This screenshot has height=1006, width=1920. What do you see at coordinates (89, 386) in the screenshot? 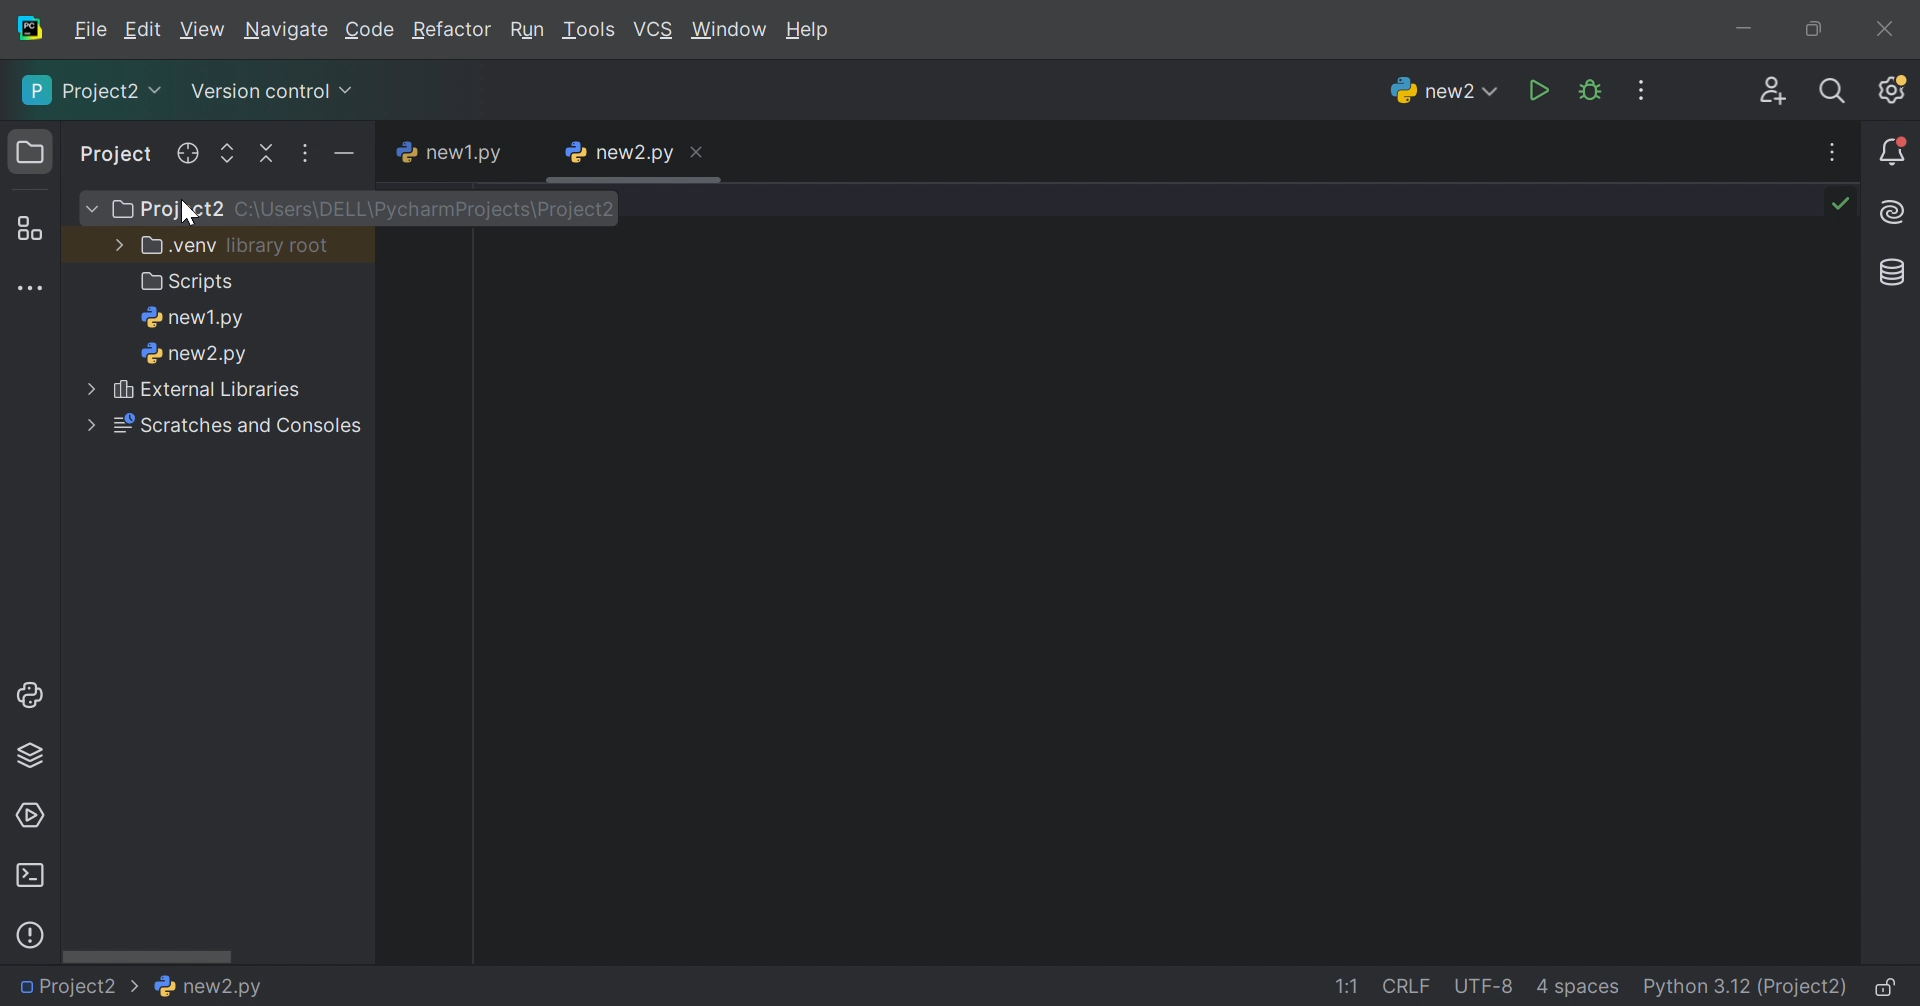
I see `More` at bounding box center [89, 386].